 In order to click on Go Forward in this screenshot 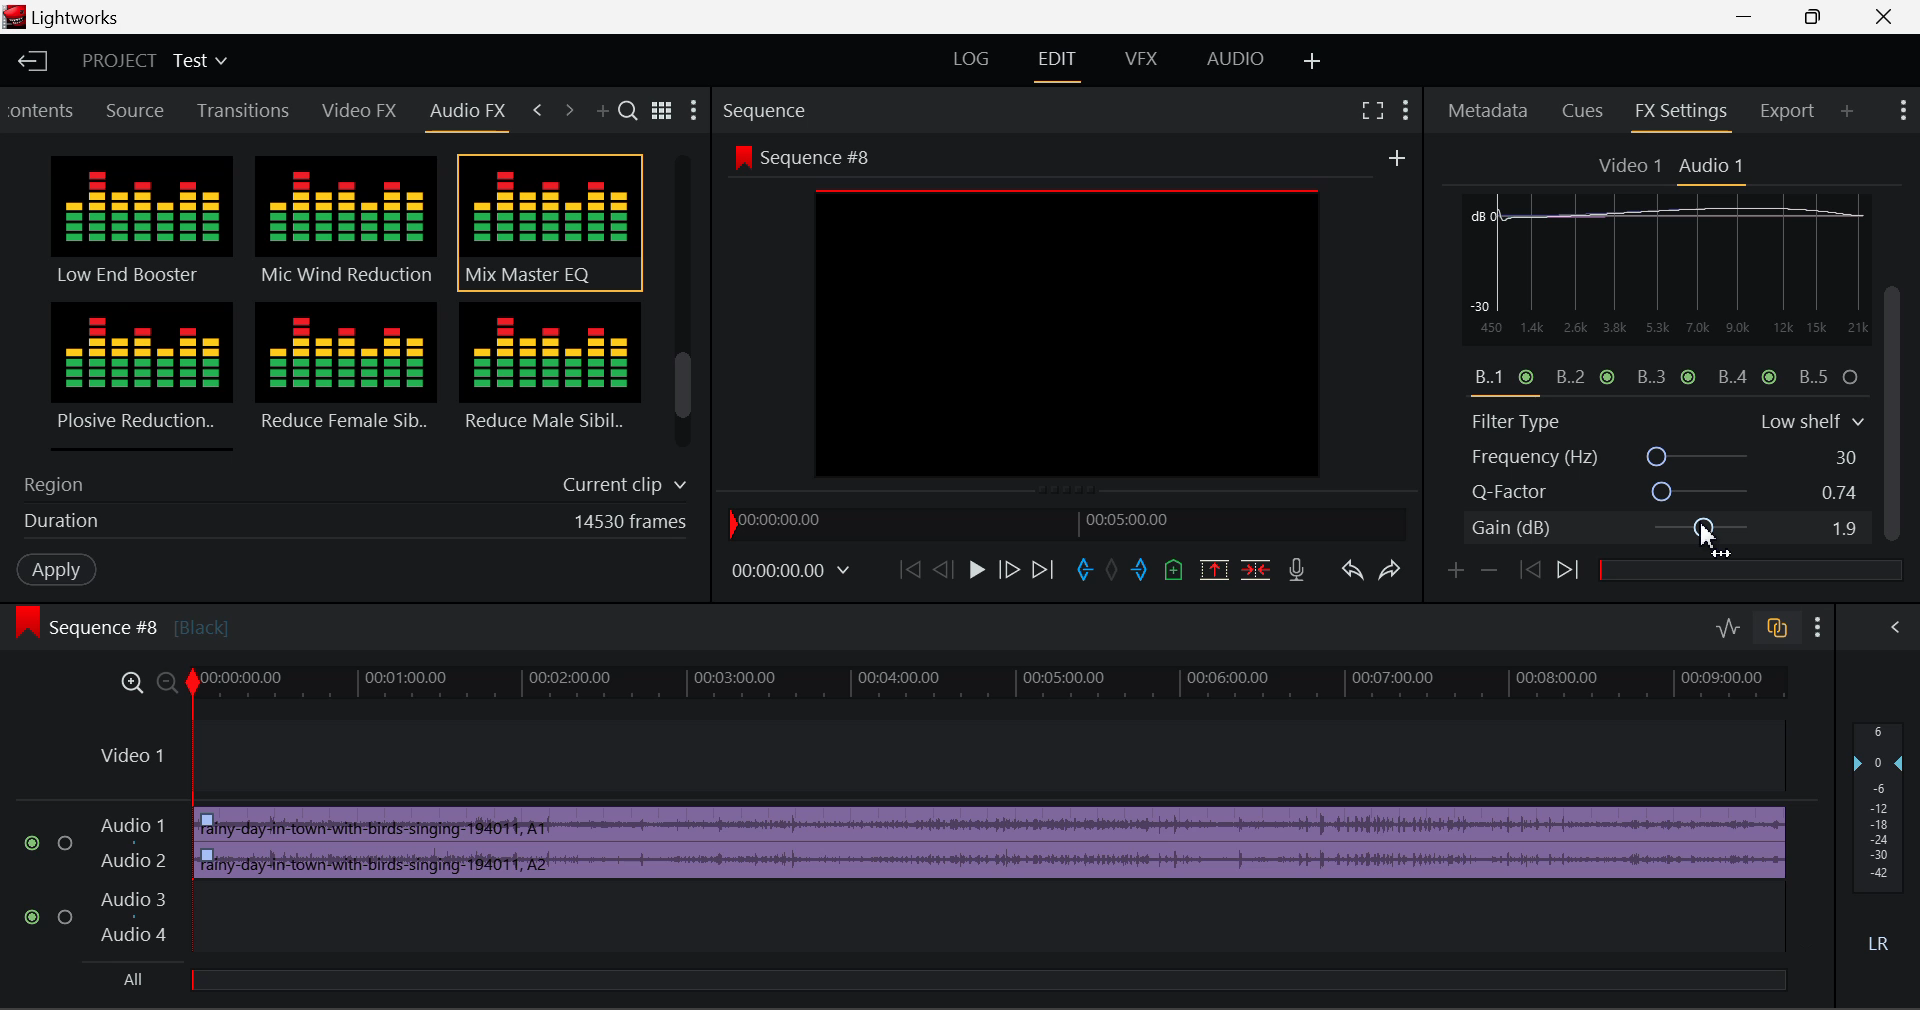, I will do `click(1008, 571)`.